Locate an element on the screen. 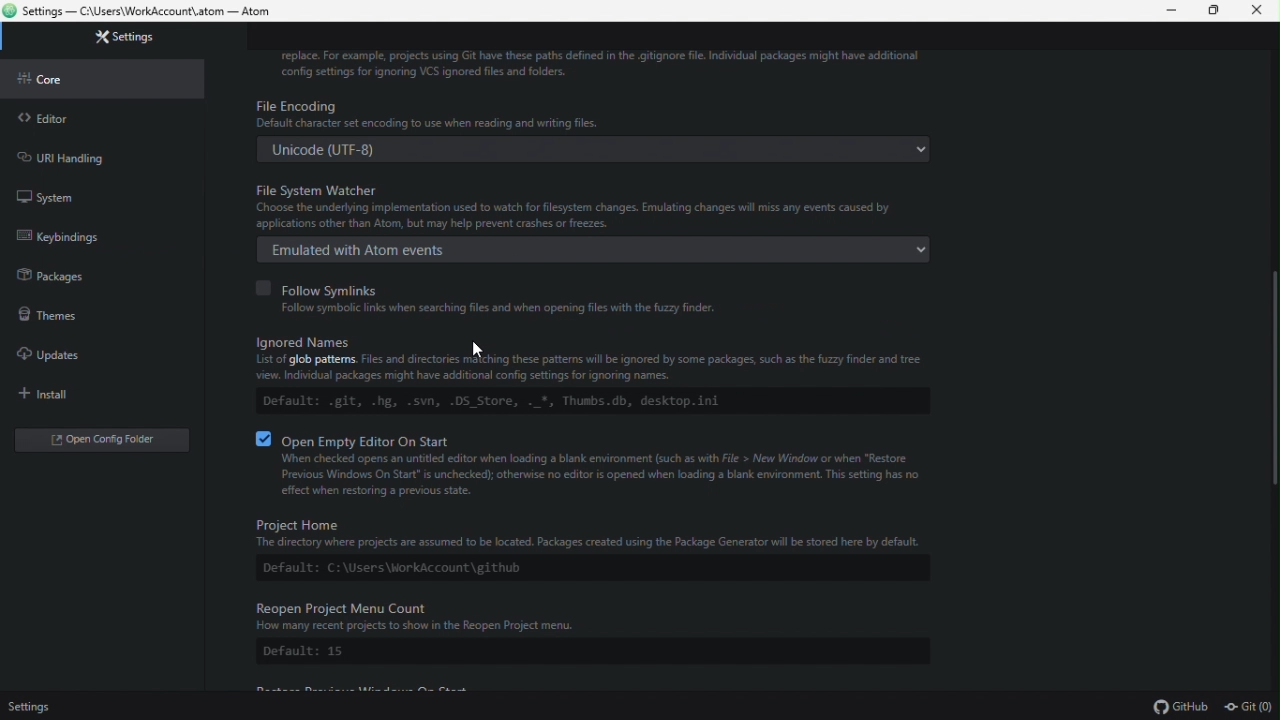 The width and height of the screenshot is (1280, 720). Default: 15 is located at coordinates (300, 652).